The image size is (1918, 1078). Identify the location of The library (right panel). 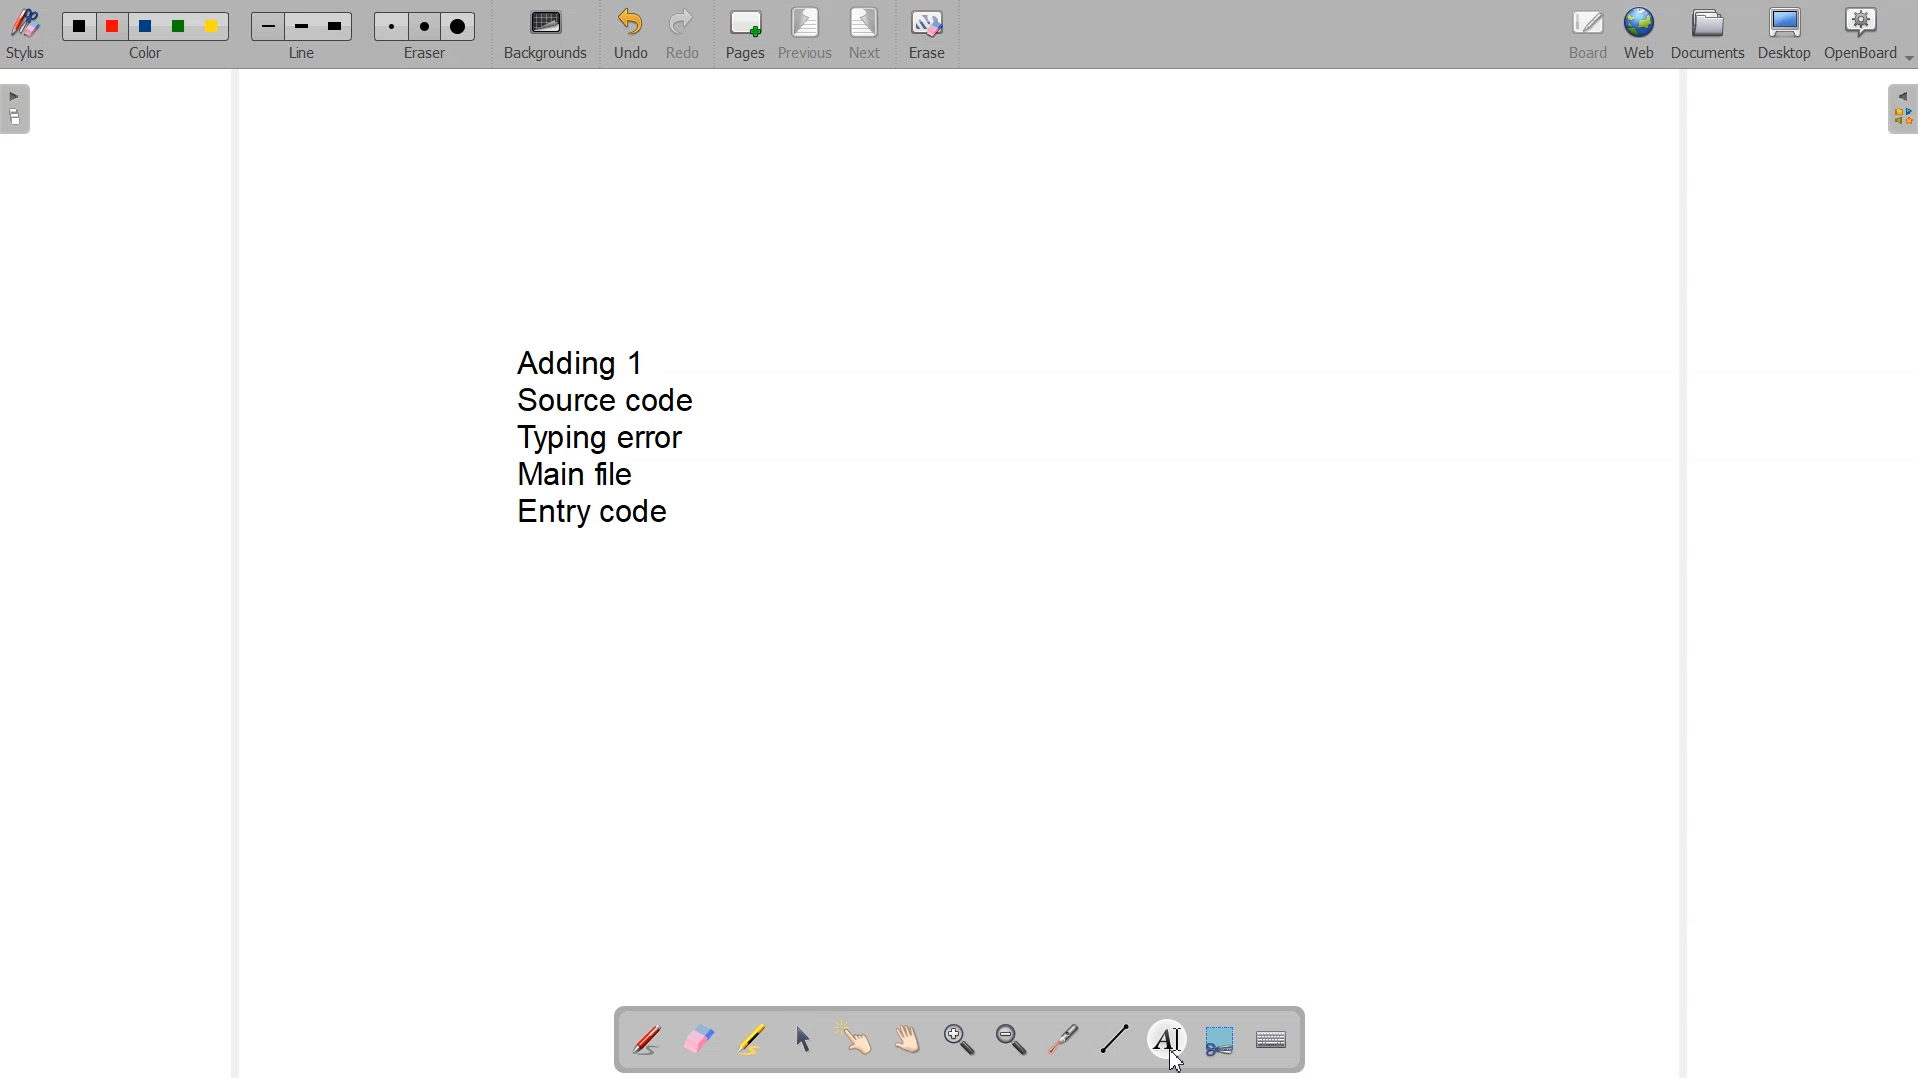
(1900, 109).